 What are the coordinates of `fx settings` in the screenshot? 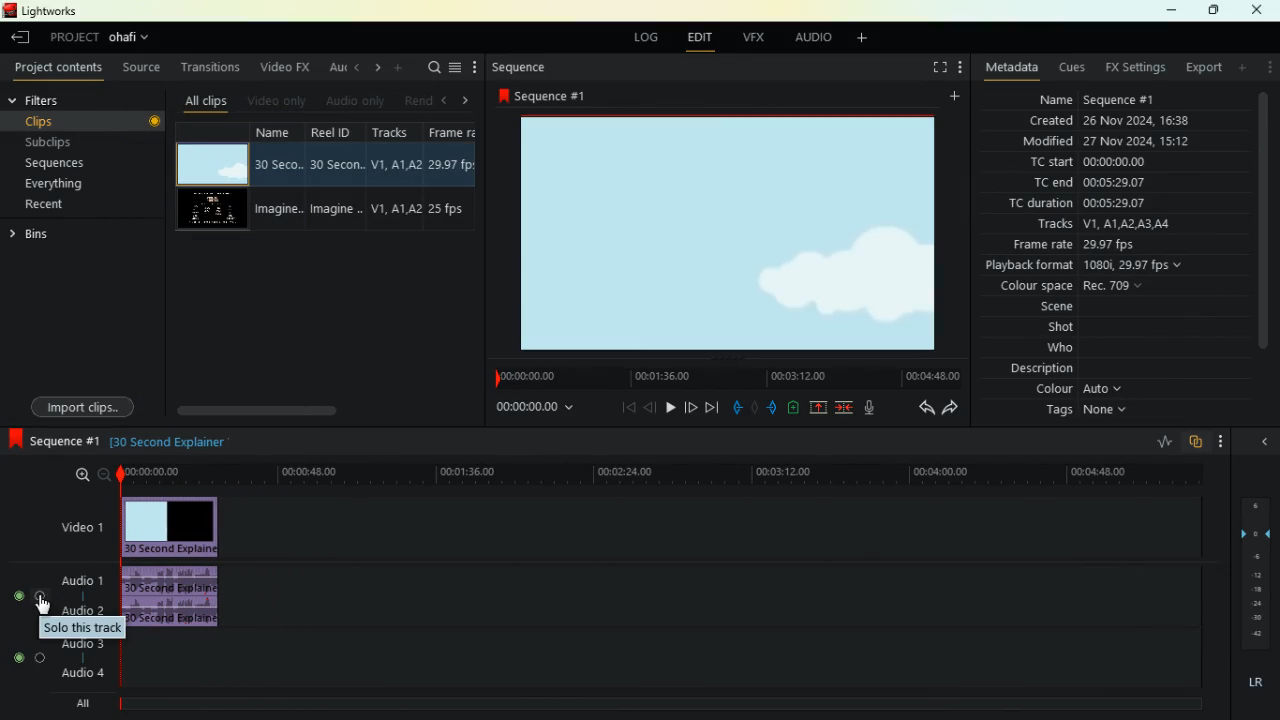 It's located at (1130, 68).